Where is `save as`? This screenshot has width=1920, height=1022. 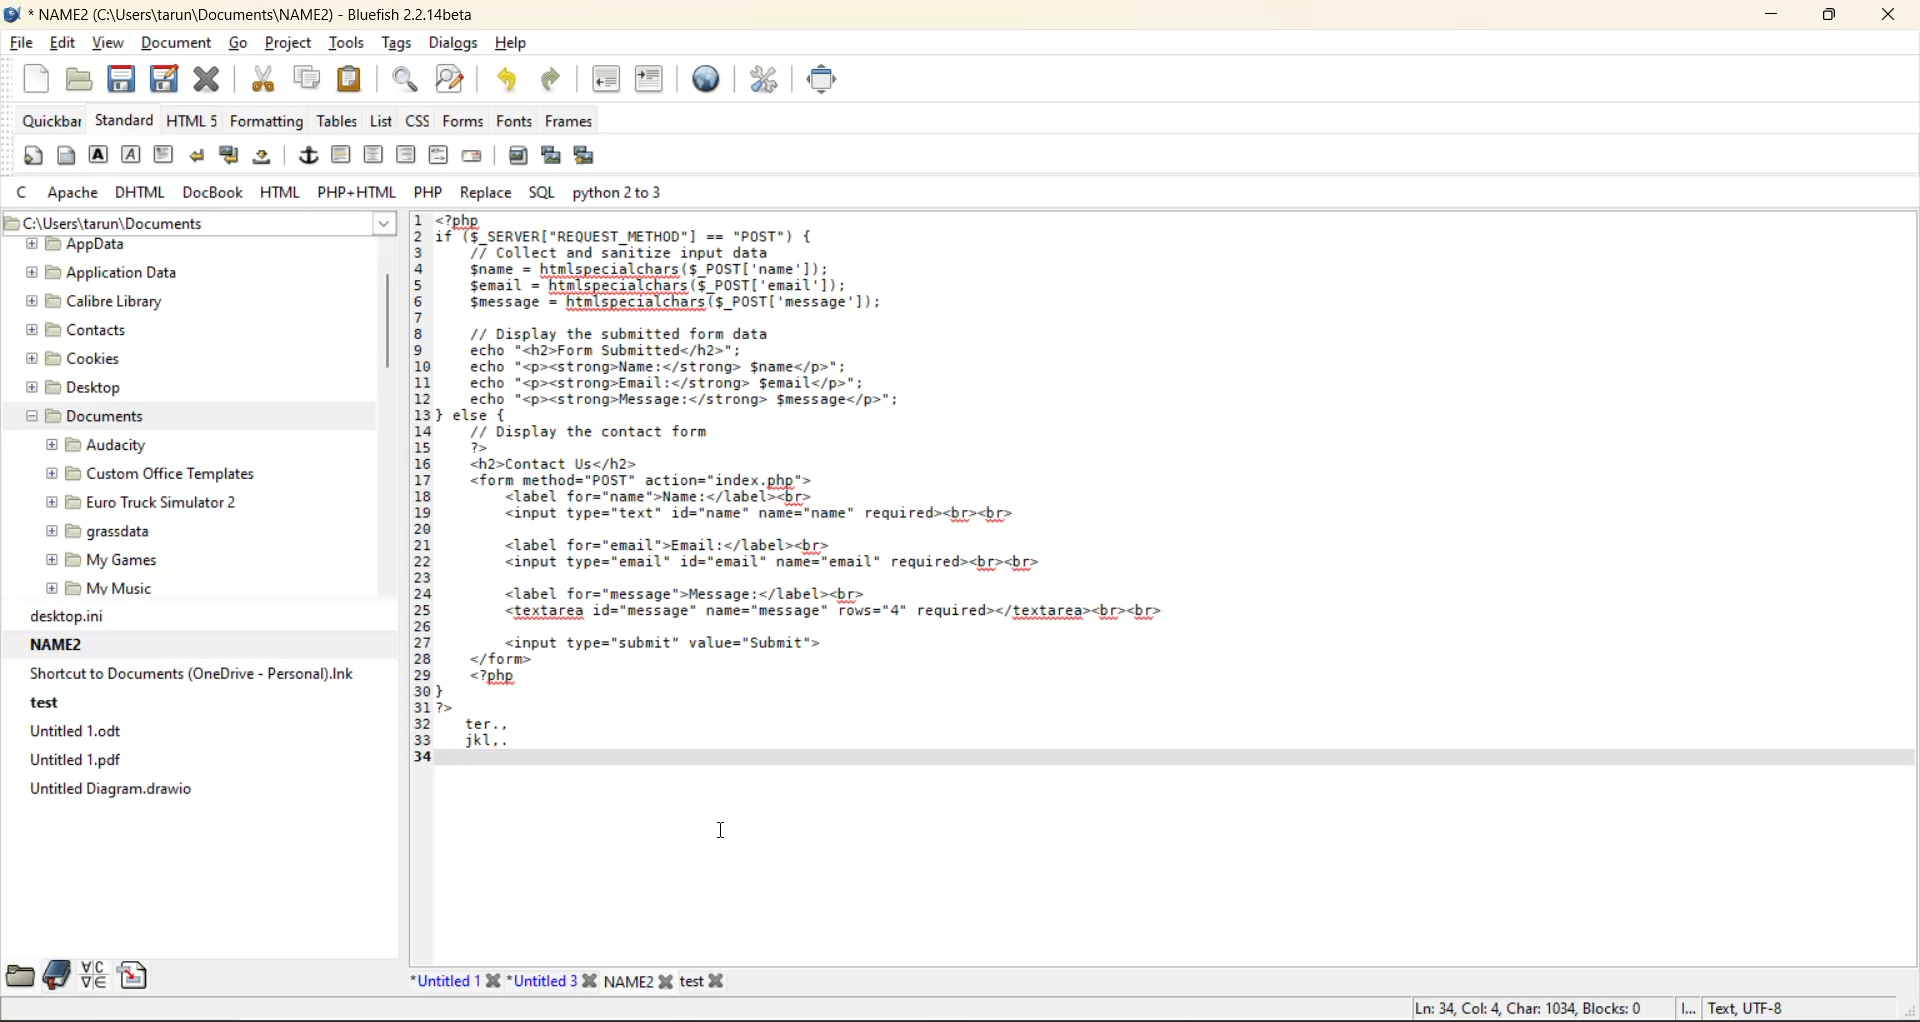
save as is located at coordinates (163, 79).